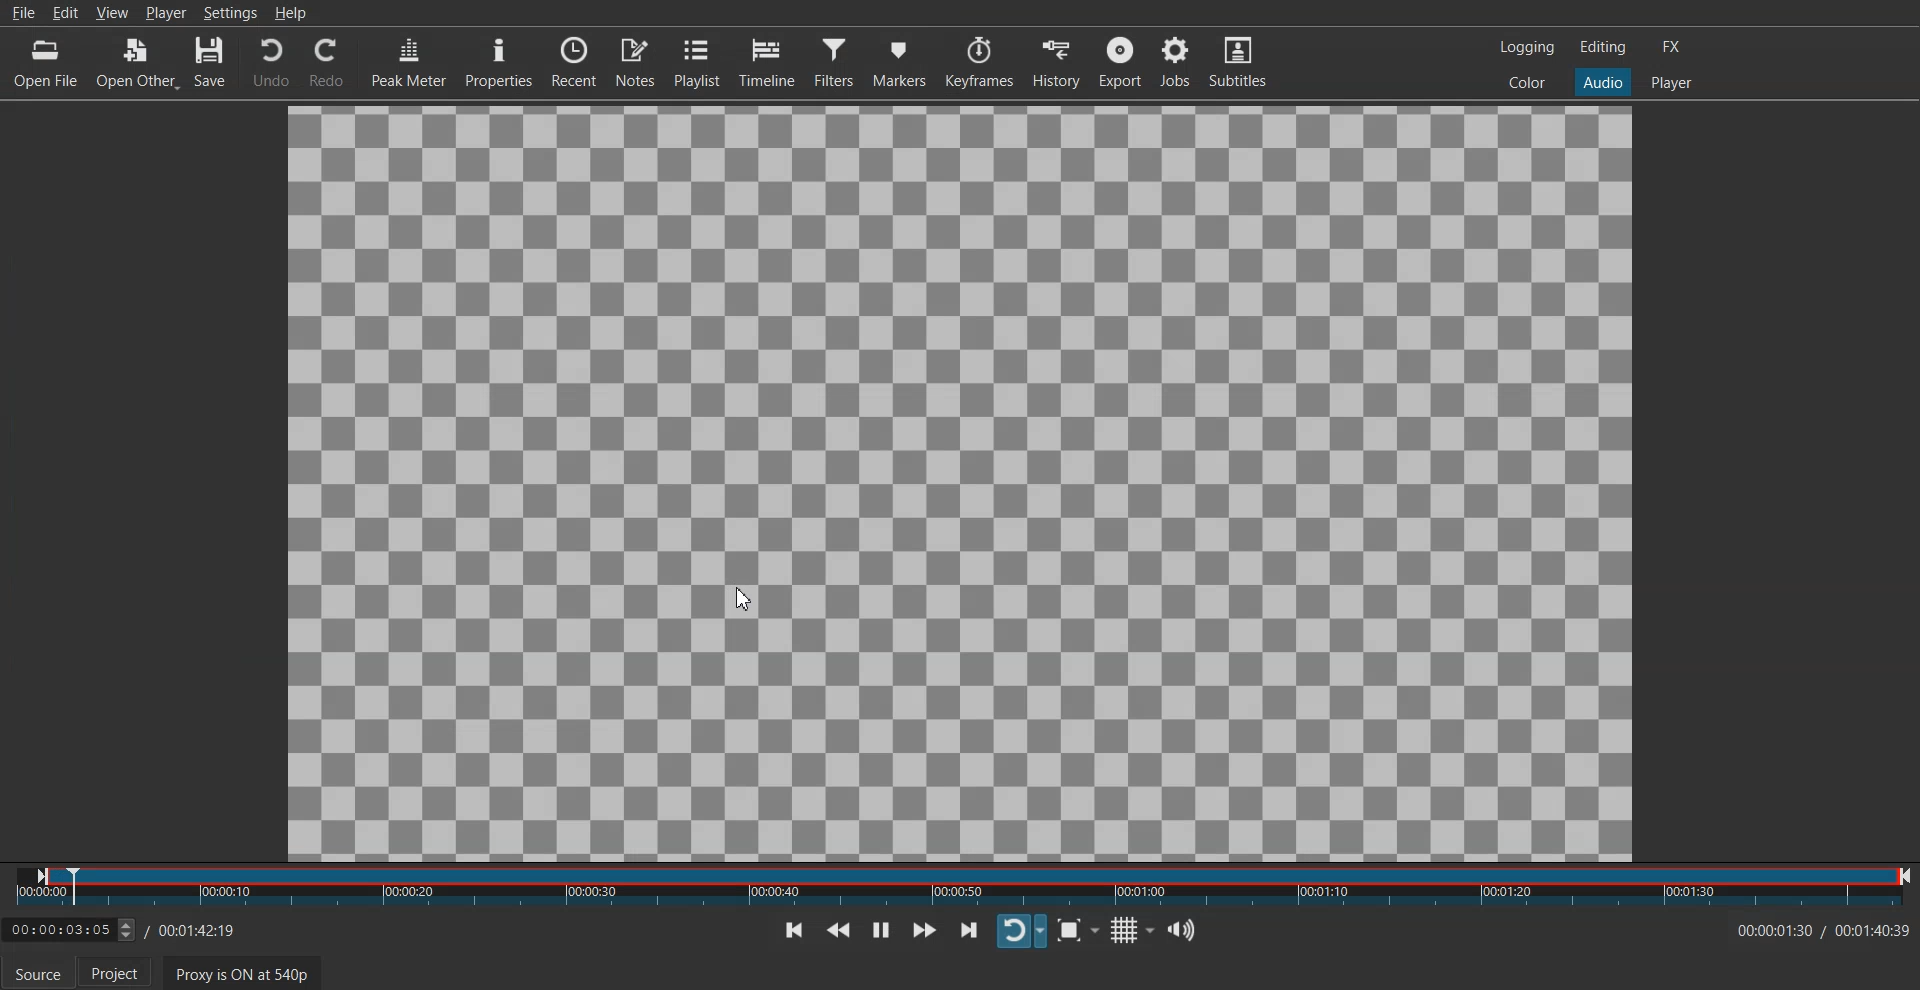  Describe the element at coordinates (635, 63) in the screenshot. I see `Notes` at that location.